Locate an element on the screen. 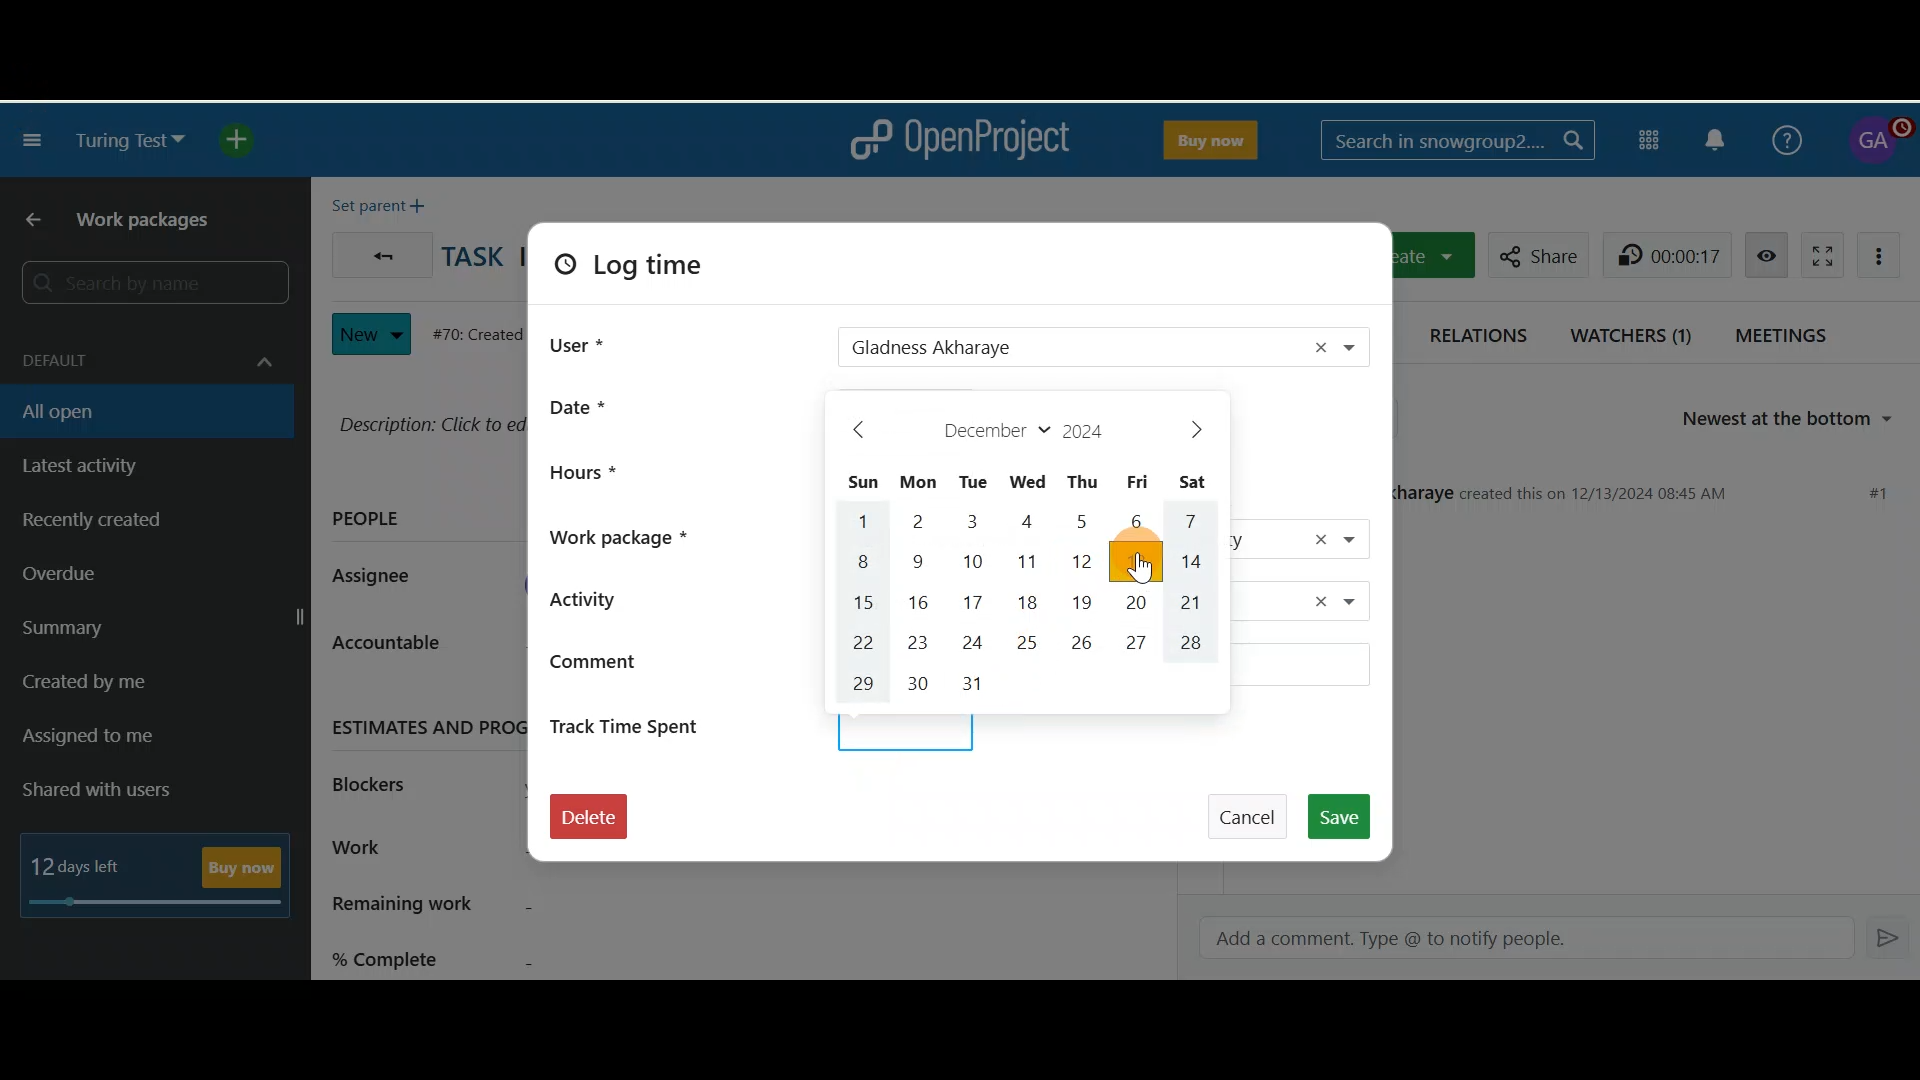 Image resolution: width=1920 pixels, height=1080 pixels. Sun is located at coordinates (864, 484).